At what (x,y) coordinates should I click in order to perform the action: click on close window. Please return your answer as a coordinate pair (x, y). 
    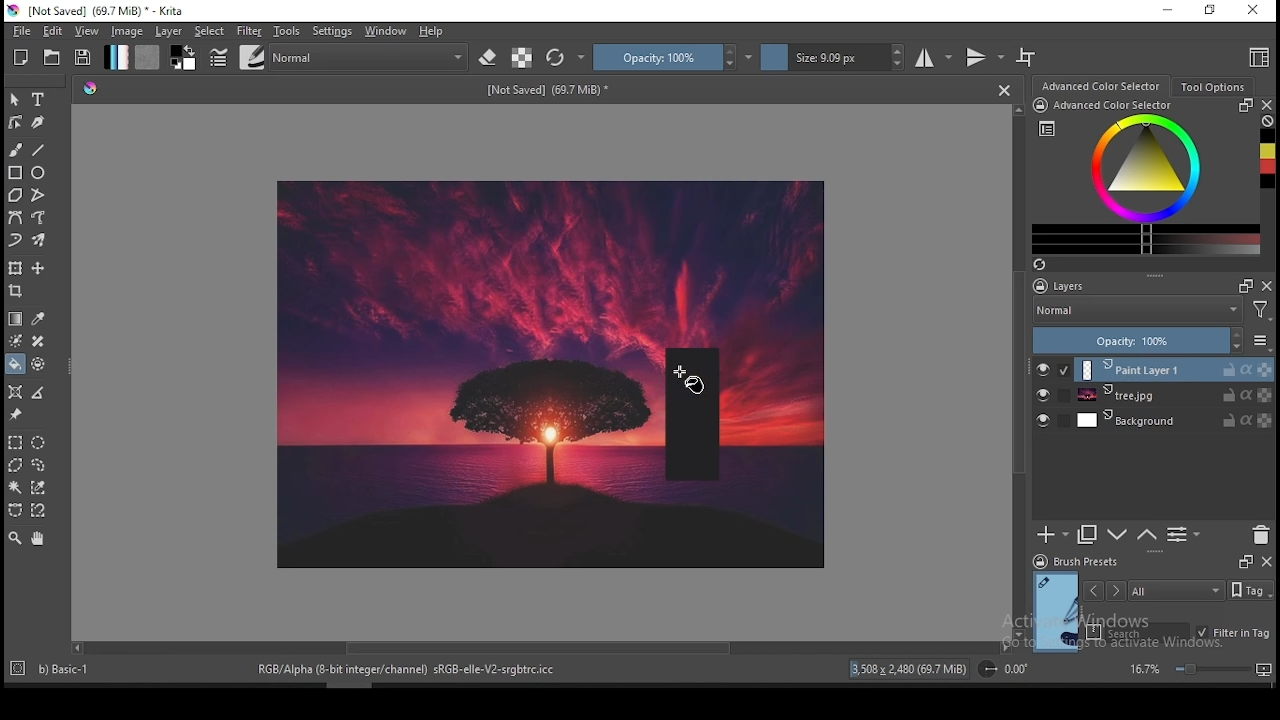
    Looking at the image, I should click on (1252, 10).